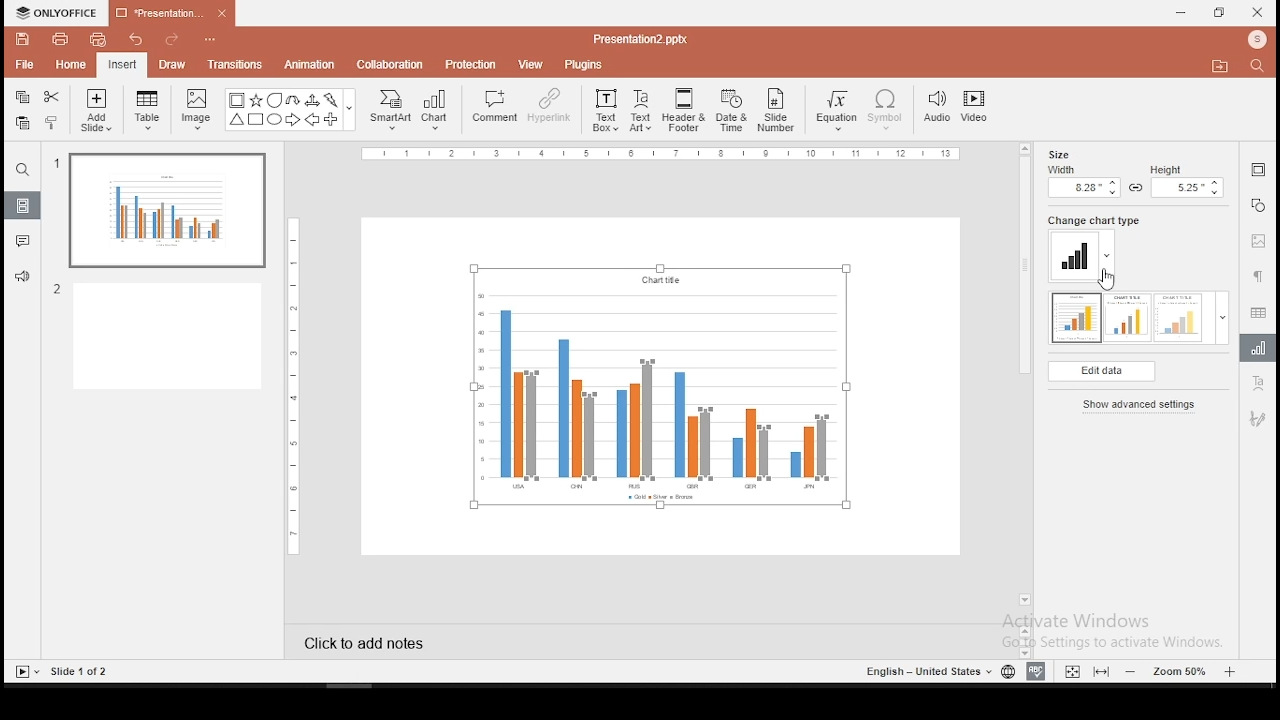 This screenshot has height=720, width=1280. Describe the element at coordinates (24, 244) in the screenshot. I see `comments` at that location.